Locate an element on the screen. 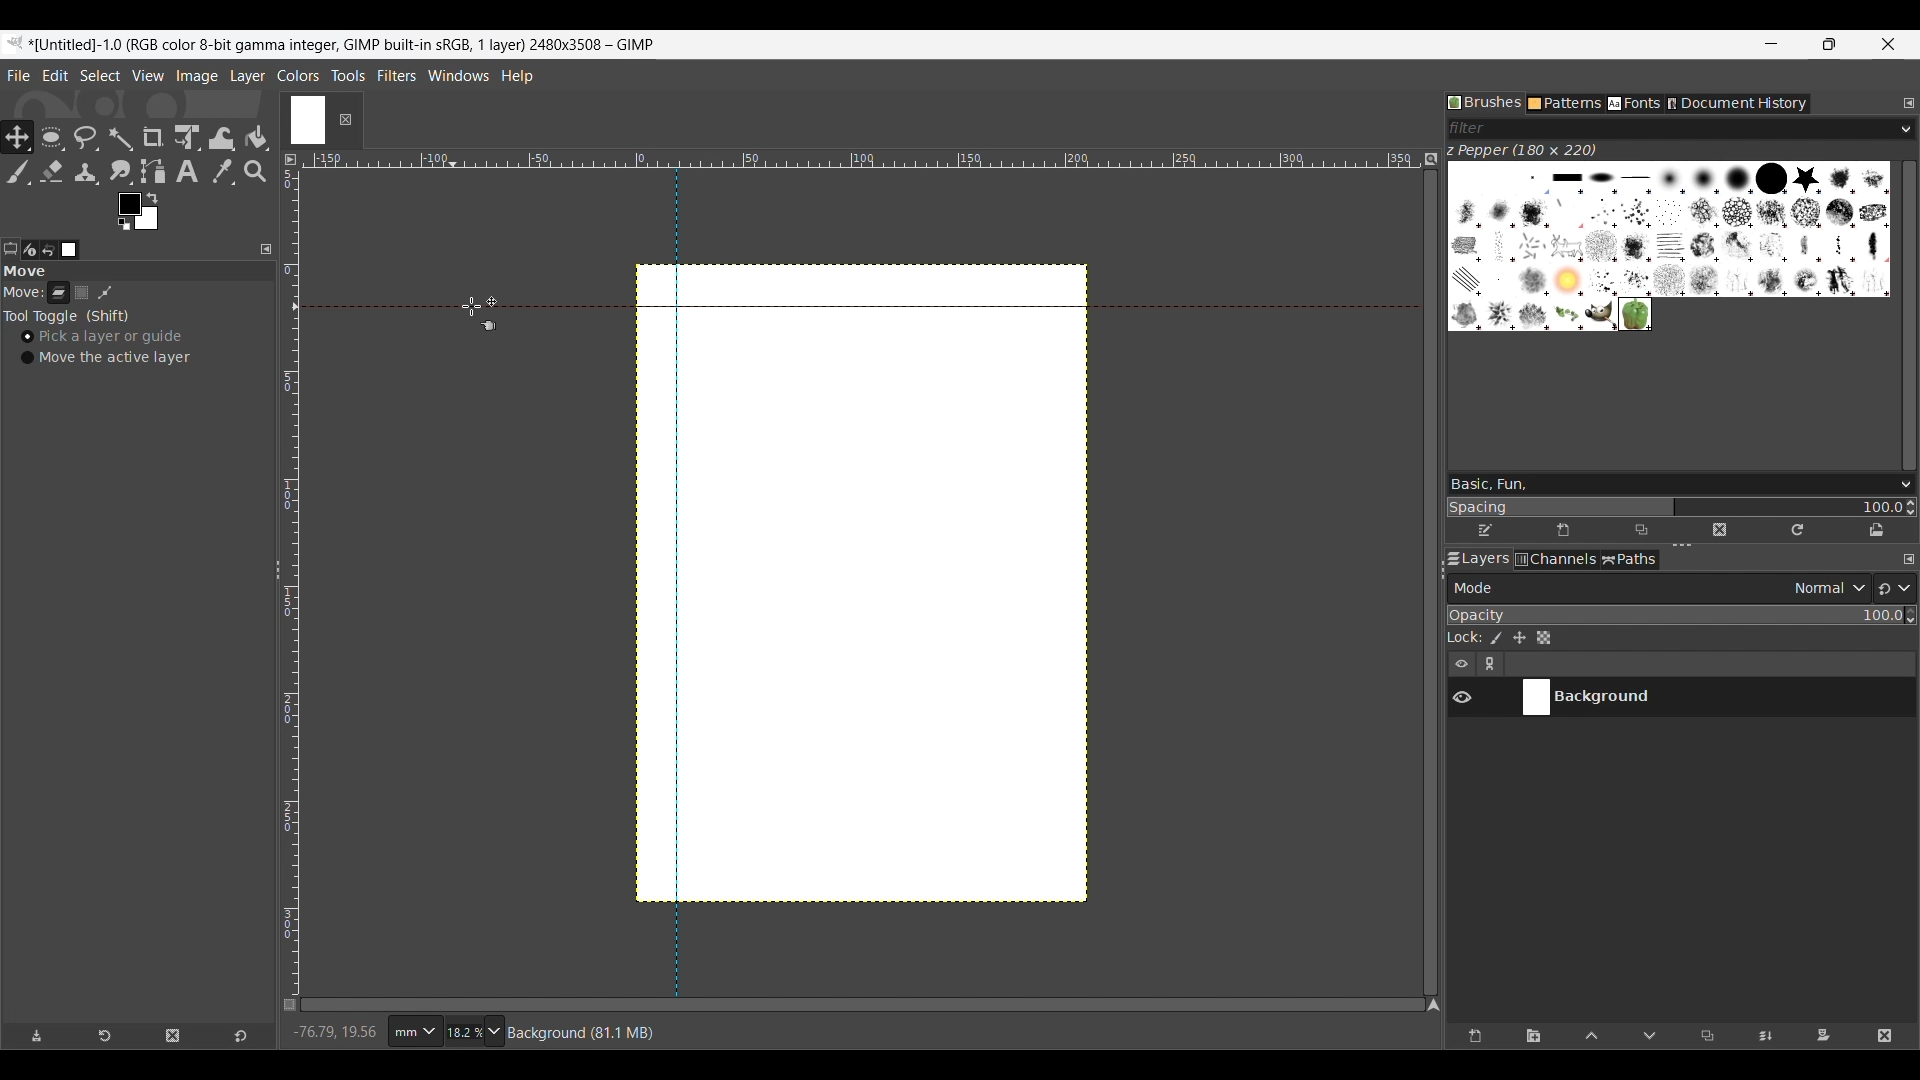  Lock pixels is located at coordinates (1495, 638).